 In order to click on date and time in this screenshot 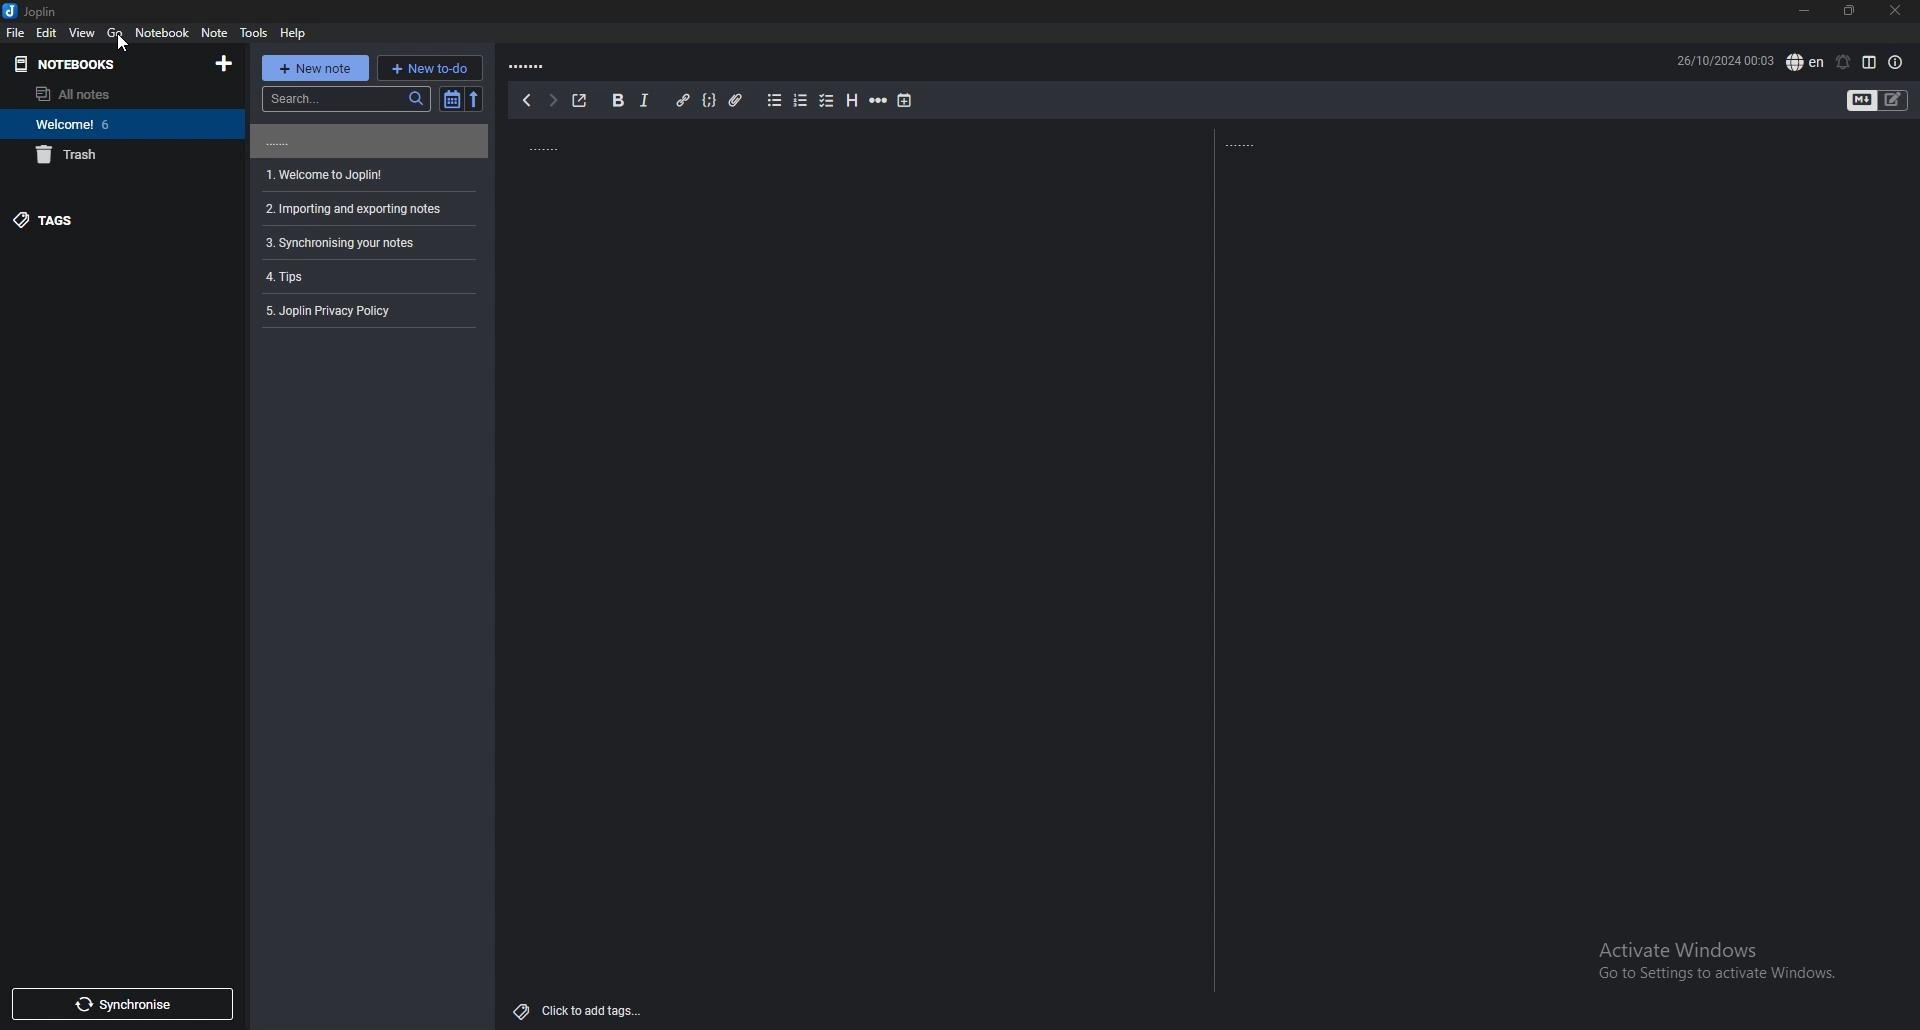, I will do `click(1725, 61)`.